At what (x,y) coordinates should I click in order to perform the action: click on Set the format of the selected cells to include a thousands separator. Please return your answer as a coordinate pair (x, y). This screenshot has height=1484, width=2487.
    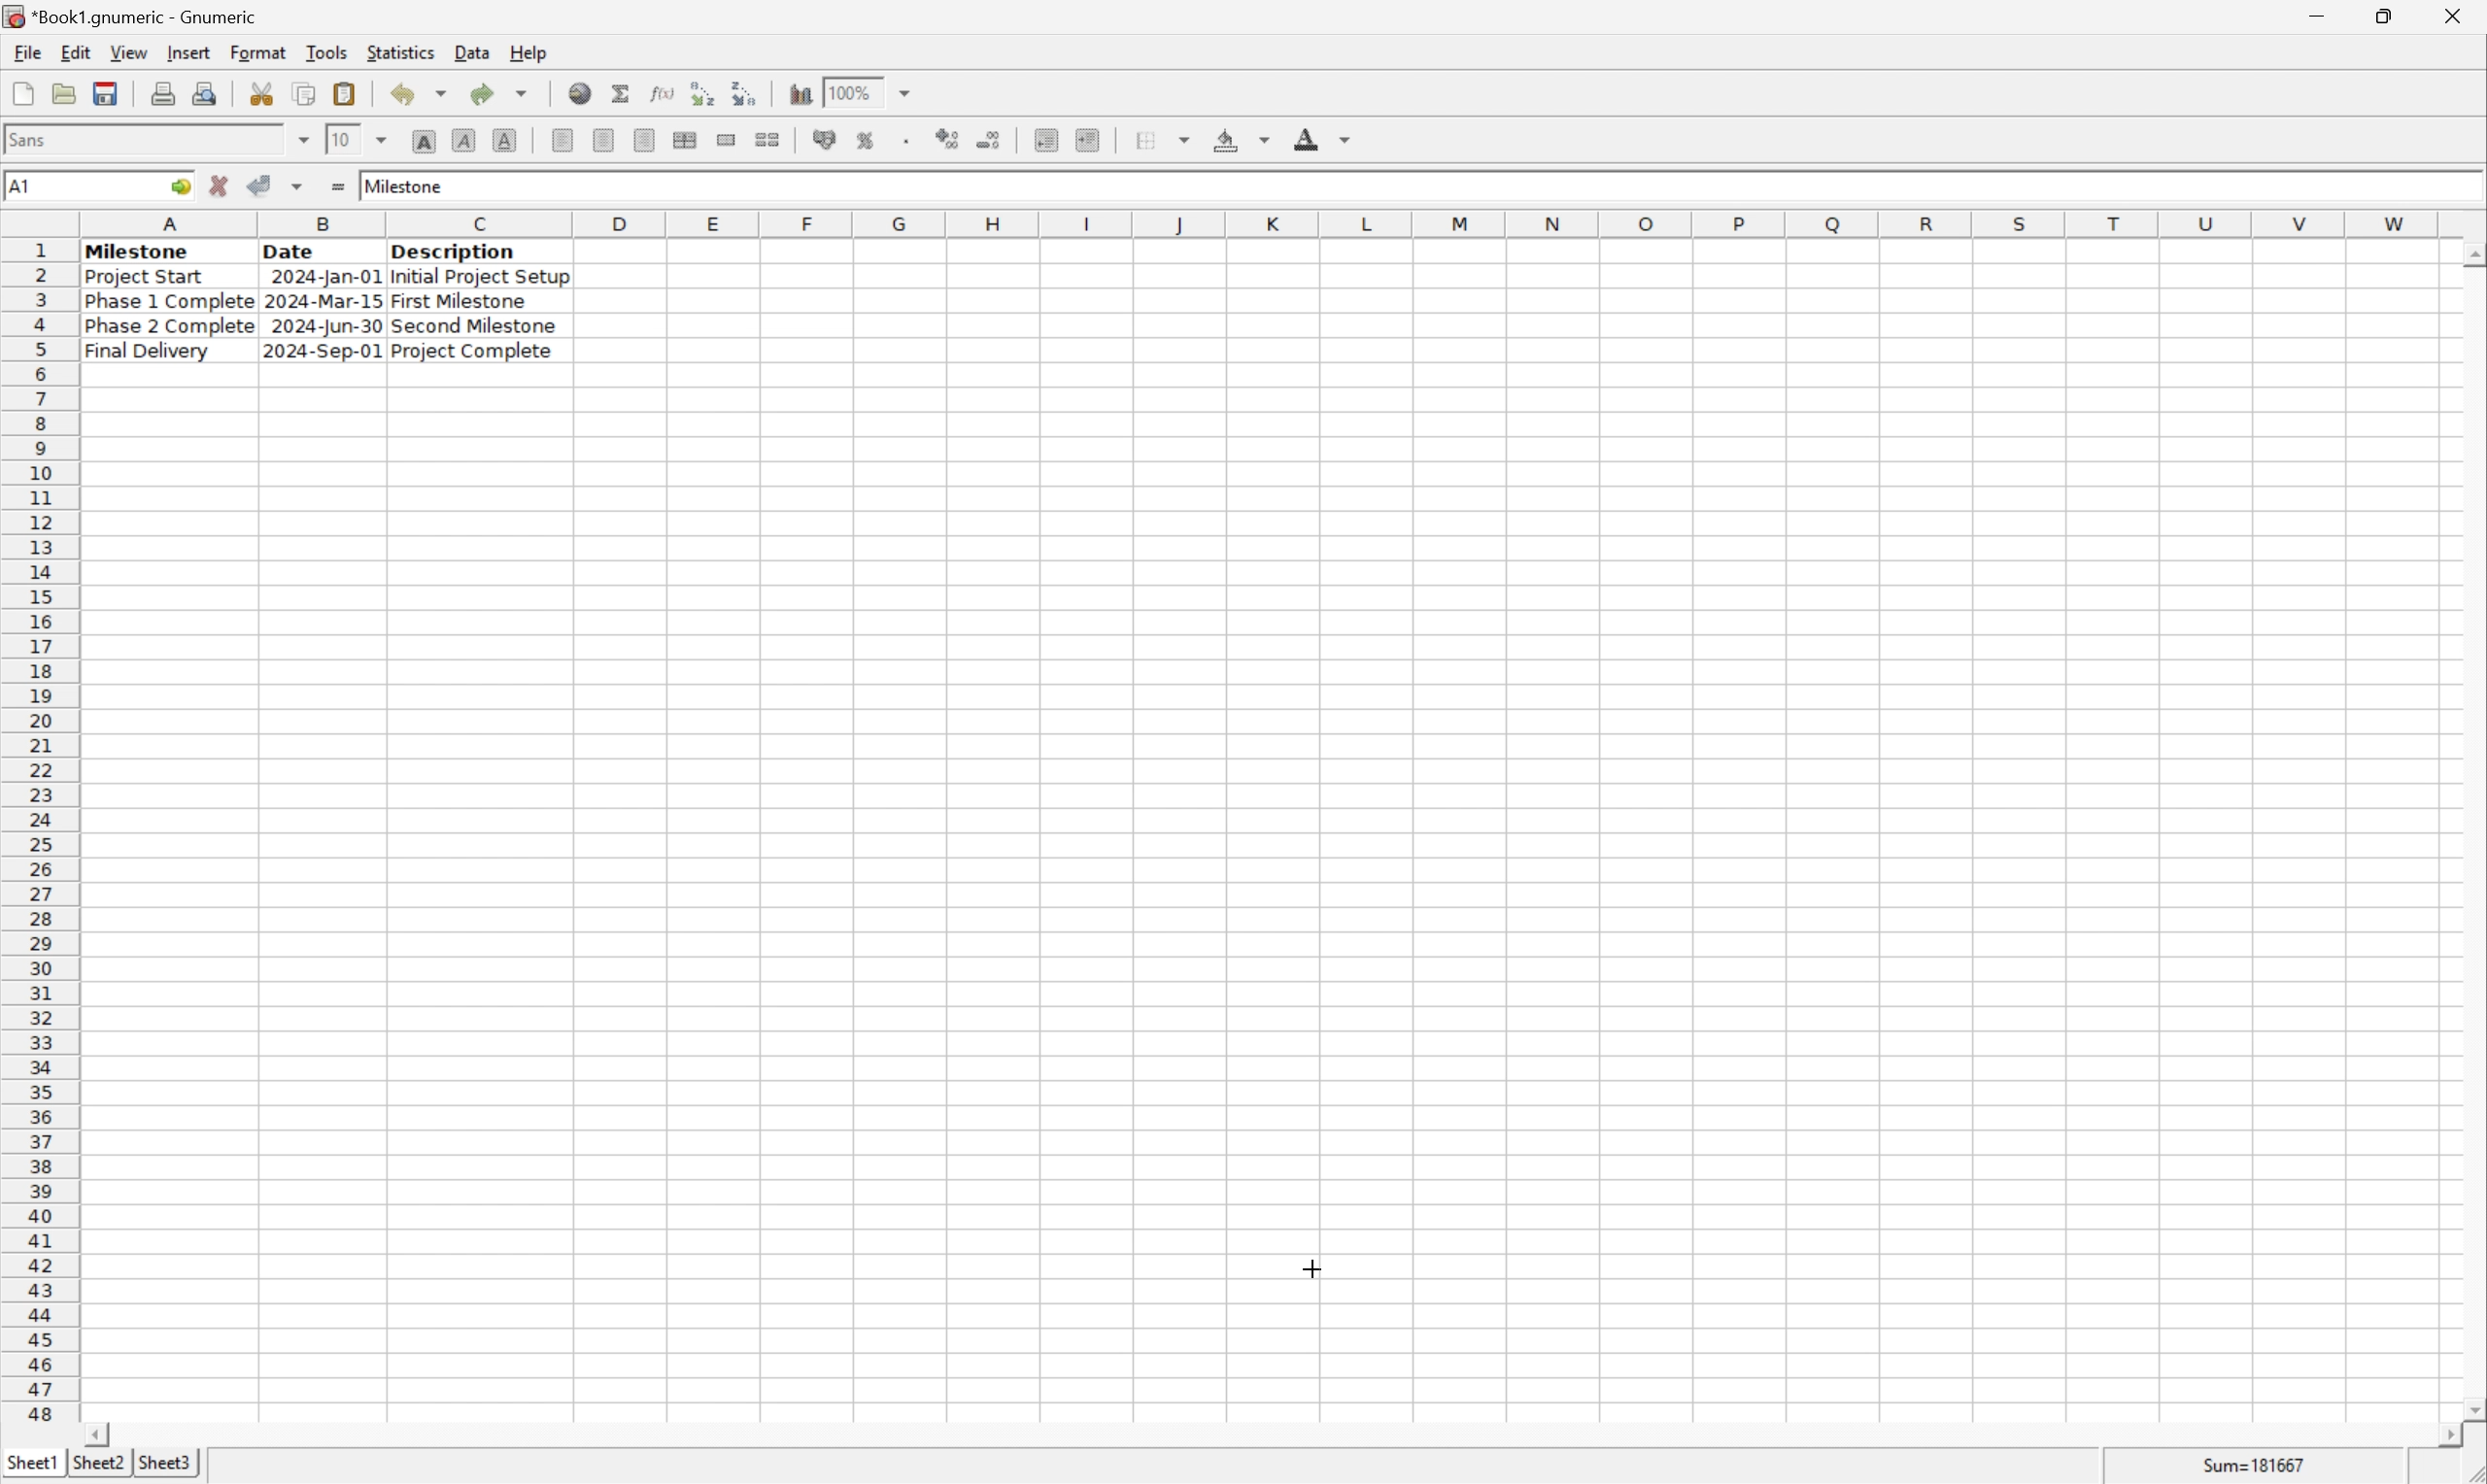
    Looking at the image, I should click on (911, 140).